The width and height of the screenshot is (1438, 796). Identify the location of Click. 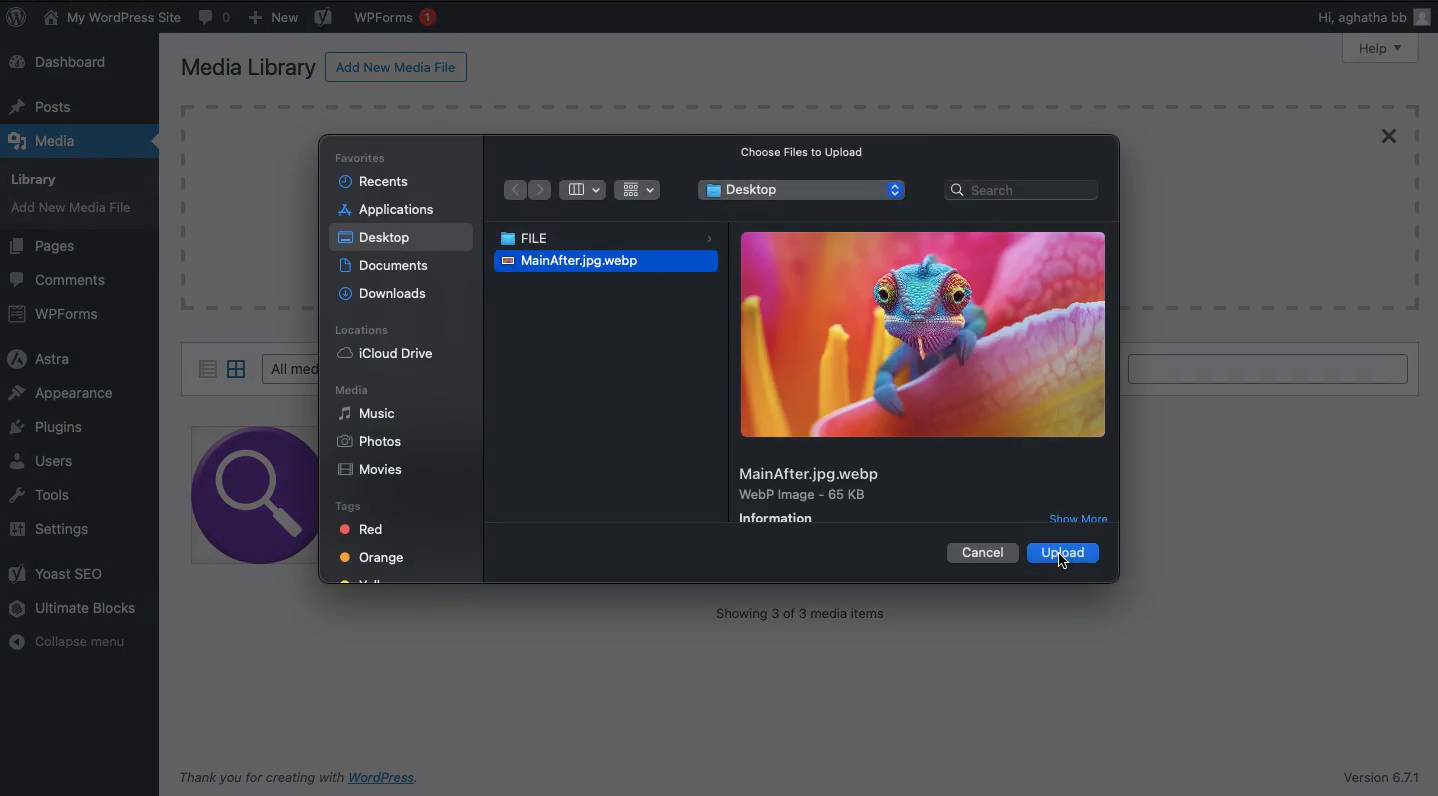
(1062, 561).